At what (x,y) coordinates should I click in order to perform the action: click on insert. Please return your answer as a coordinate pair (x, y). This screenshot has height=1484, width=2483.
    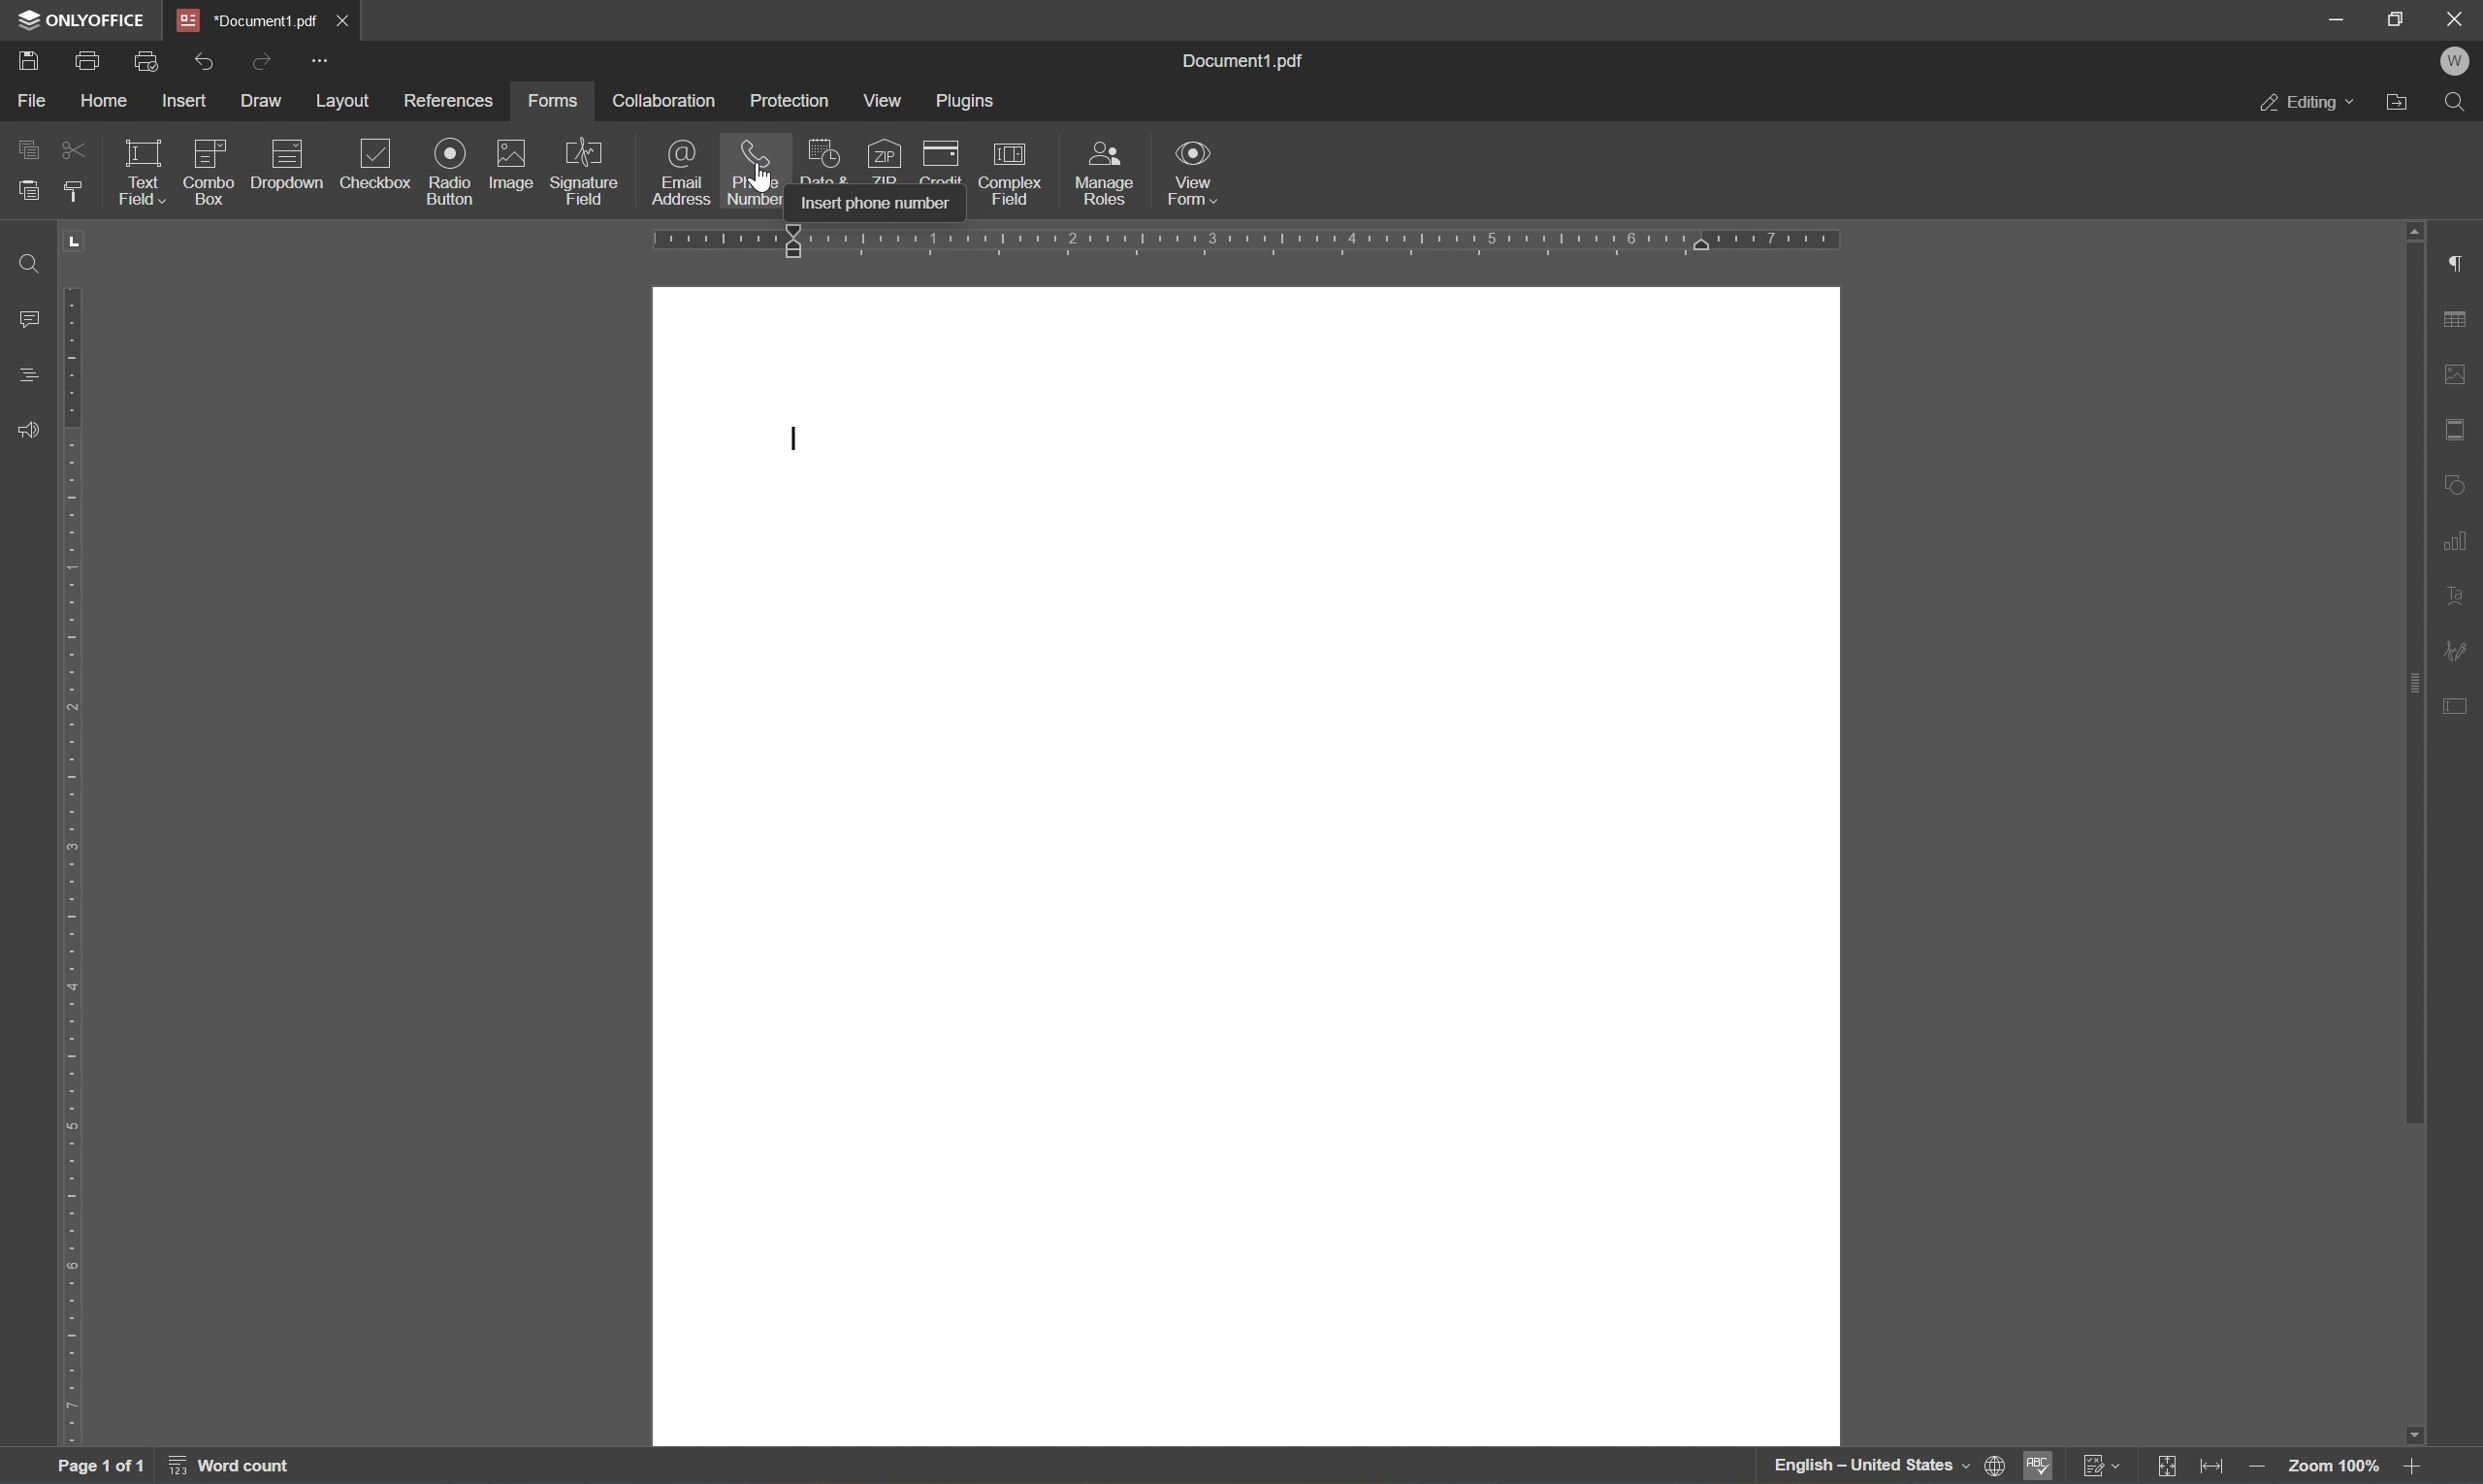
    Looking at the image, I should click on (182, 100).